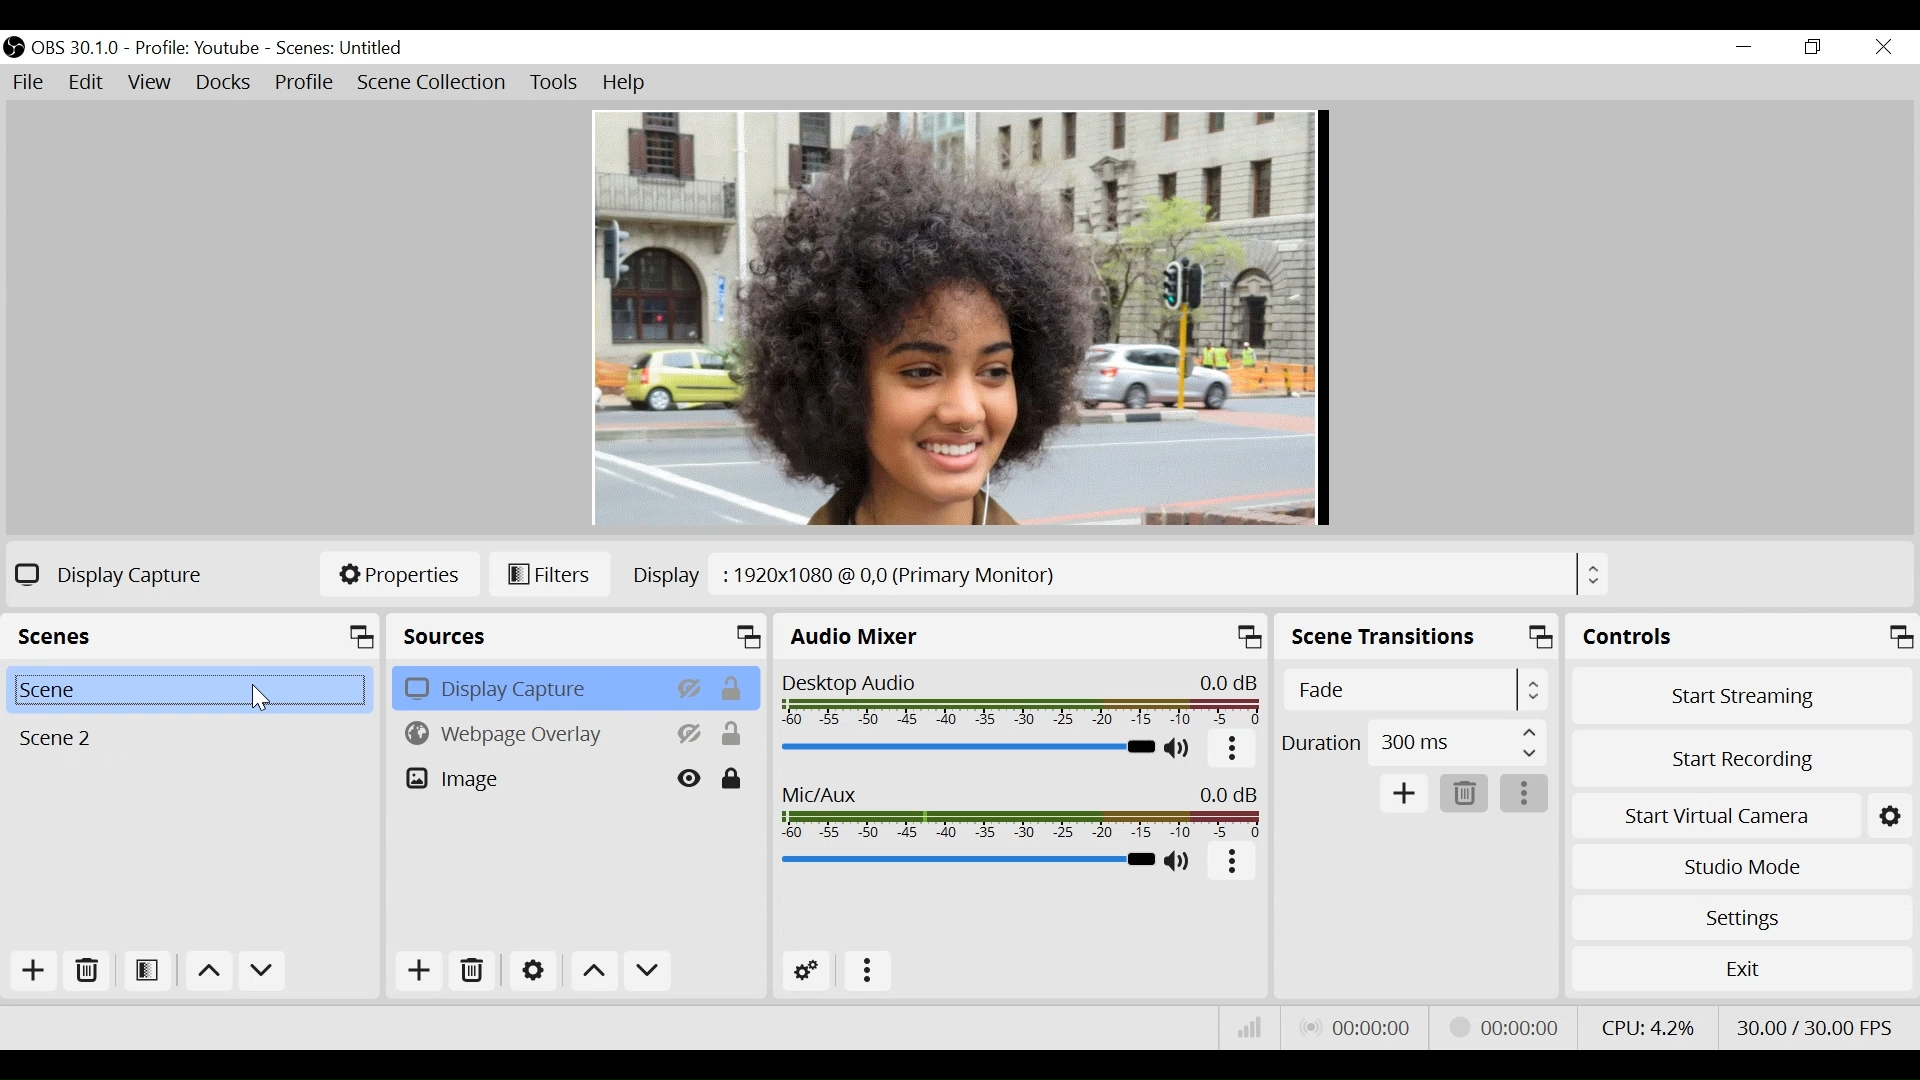 Image resolution: width=1920 pixels, height=1080 pixels. What do you see at coordinates (688, 687) in the screenshot?
I see `Hide/Display` at bounding box center [688, 687].